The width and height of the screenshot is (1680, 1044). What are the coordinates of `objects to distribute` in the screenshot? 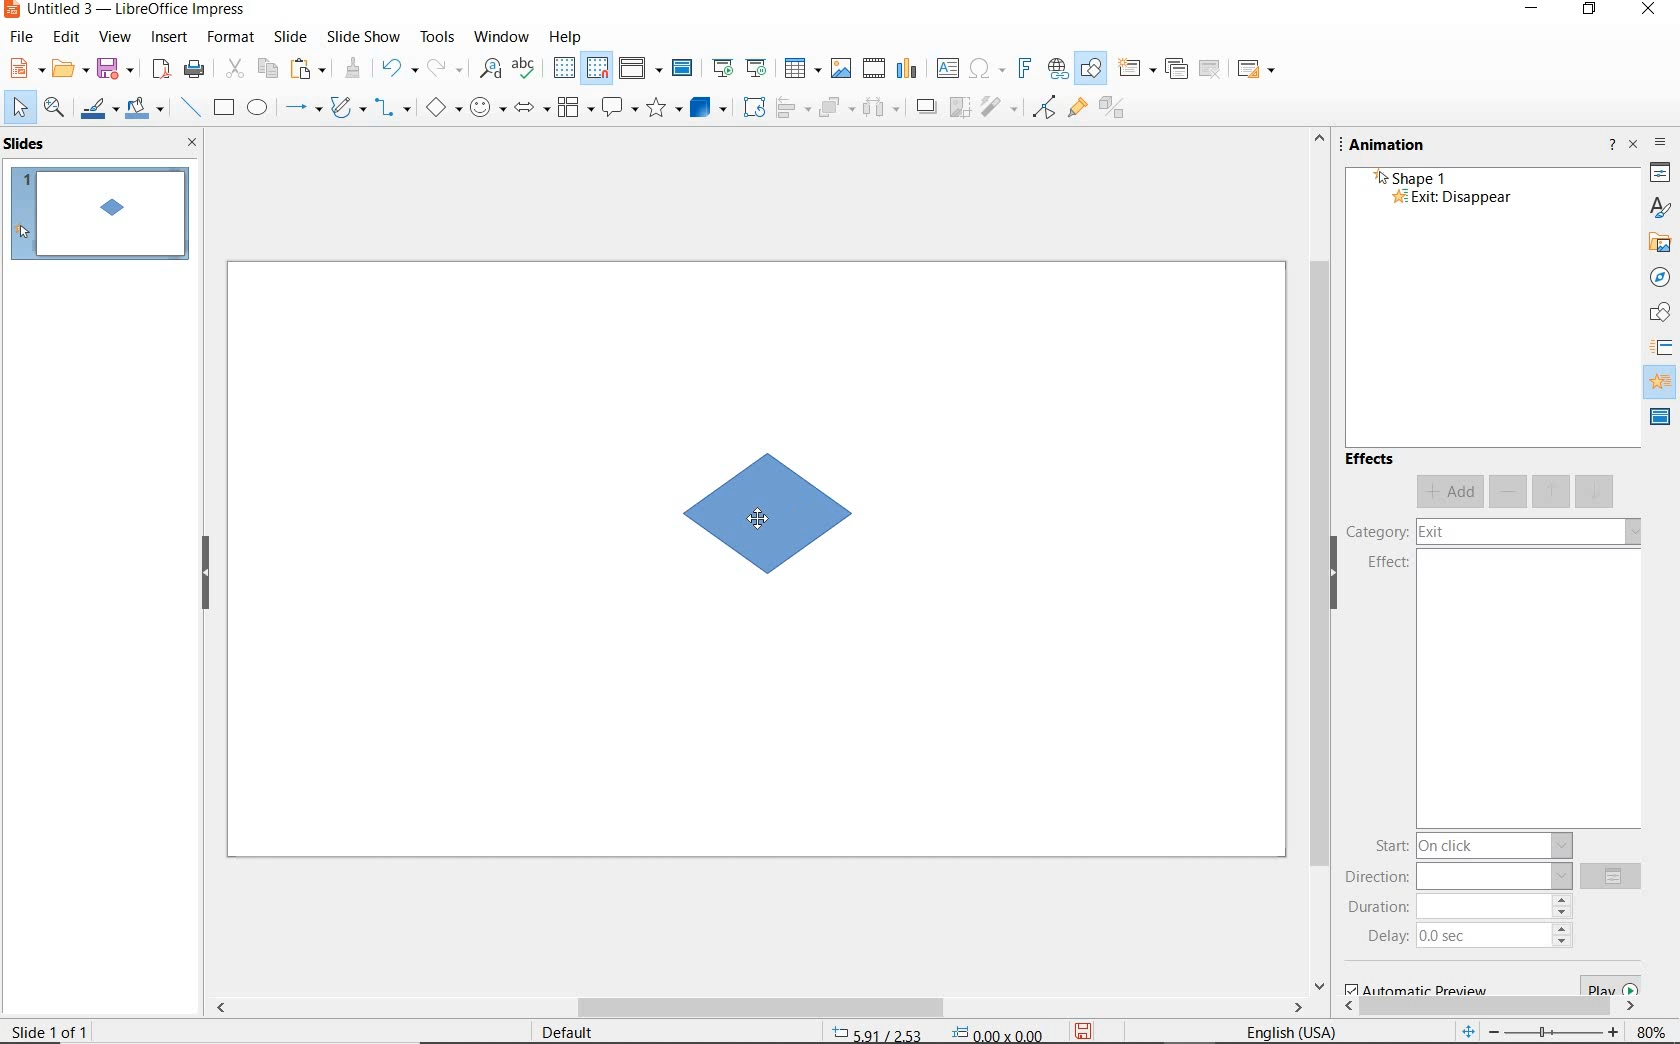 It's located at (882, 110).